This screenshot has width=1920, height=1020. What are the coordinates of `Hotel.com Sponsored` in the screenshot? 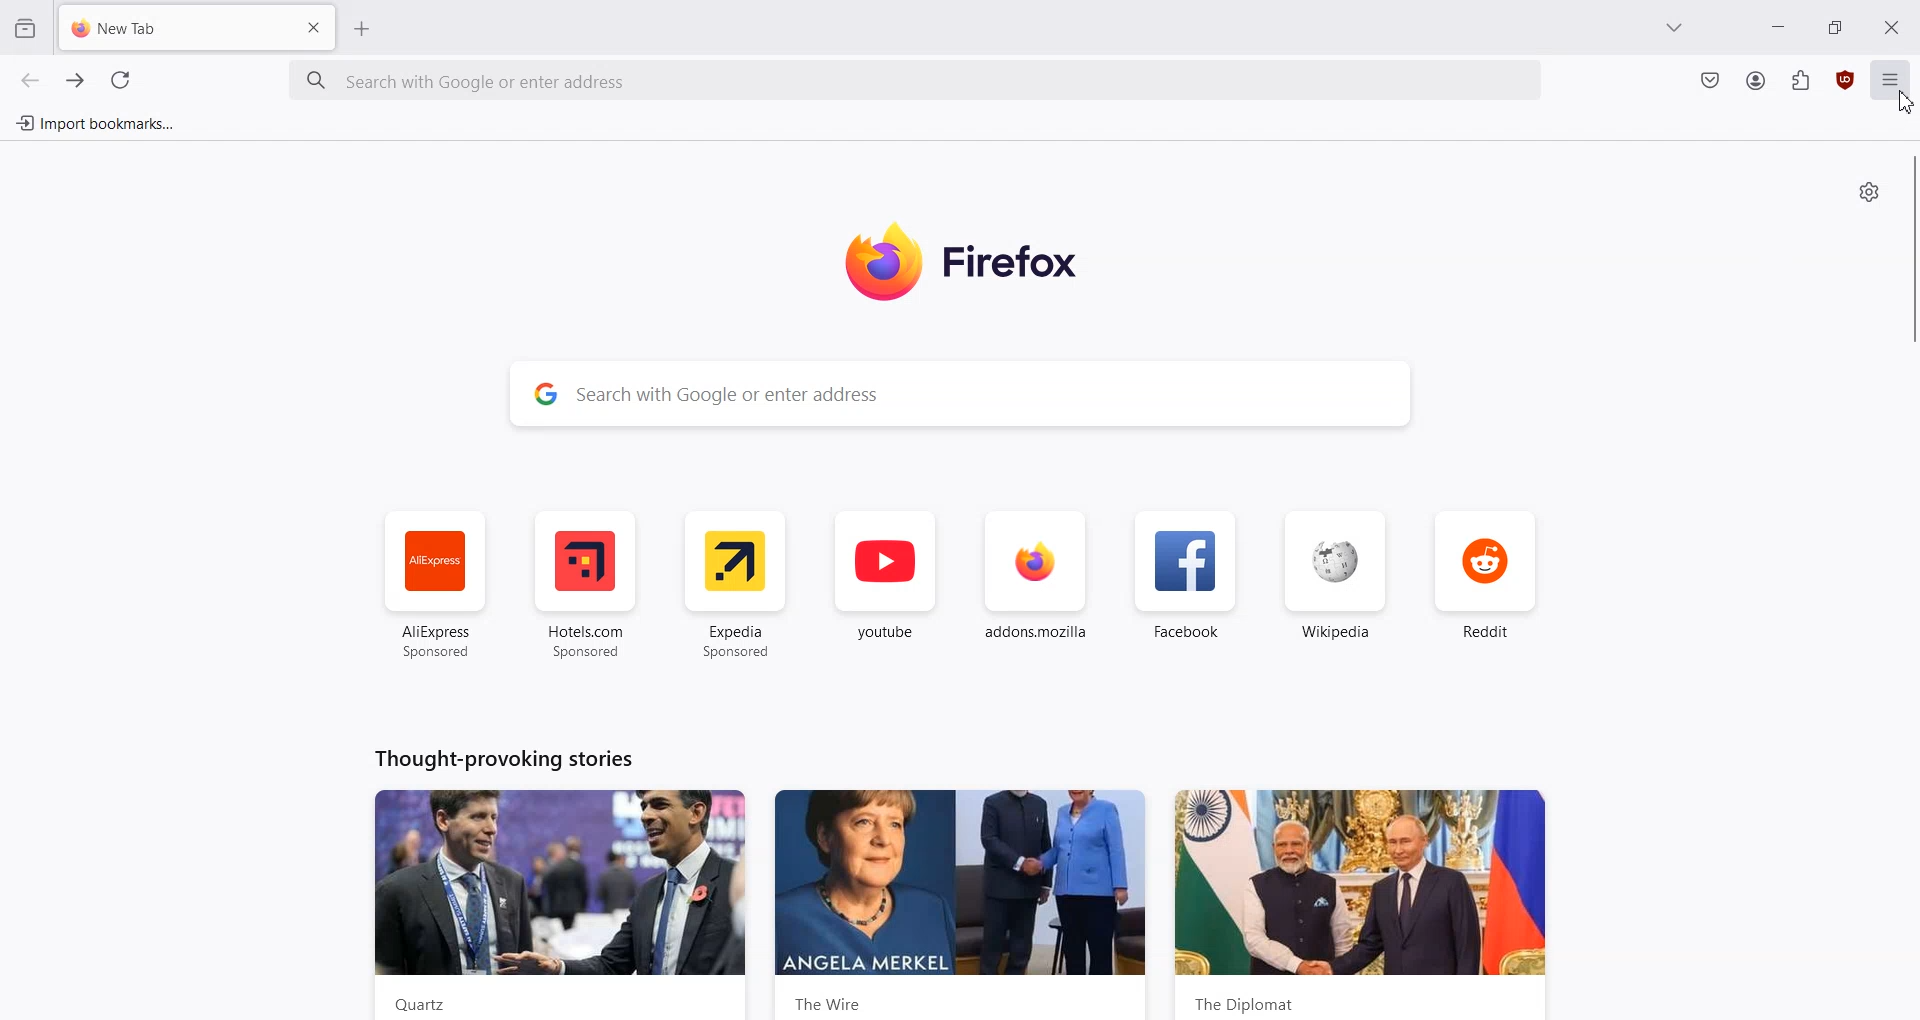 It's located at (590, 584).